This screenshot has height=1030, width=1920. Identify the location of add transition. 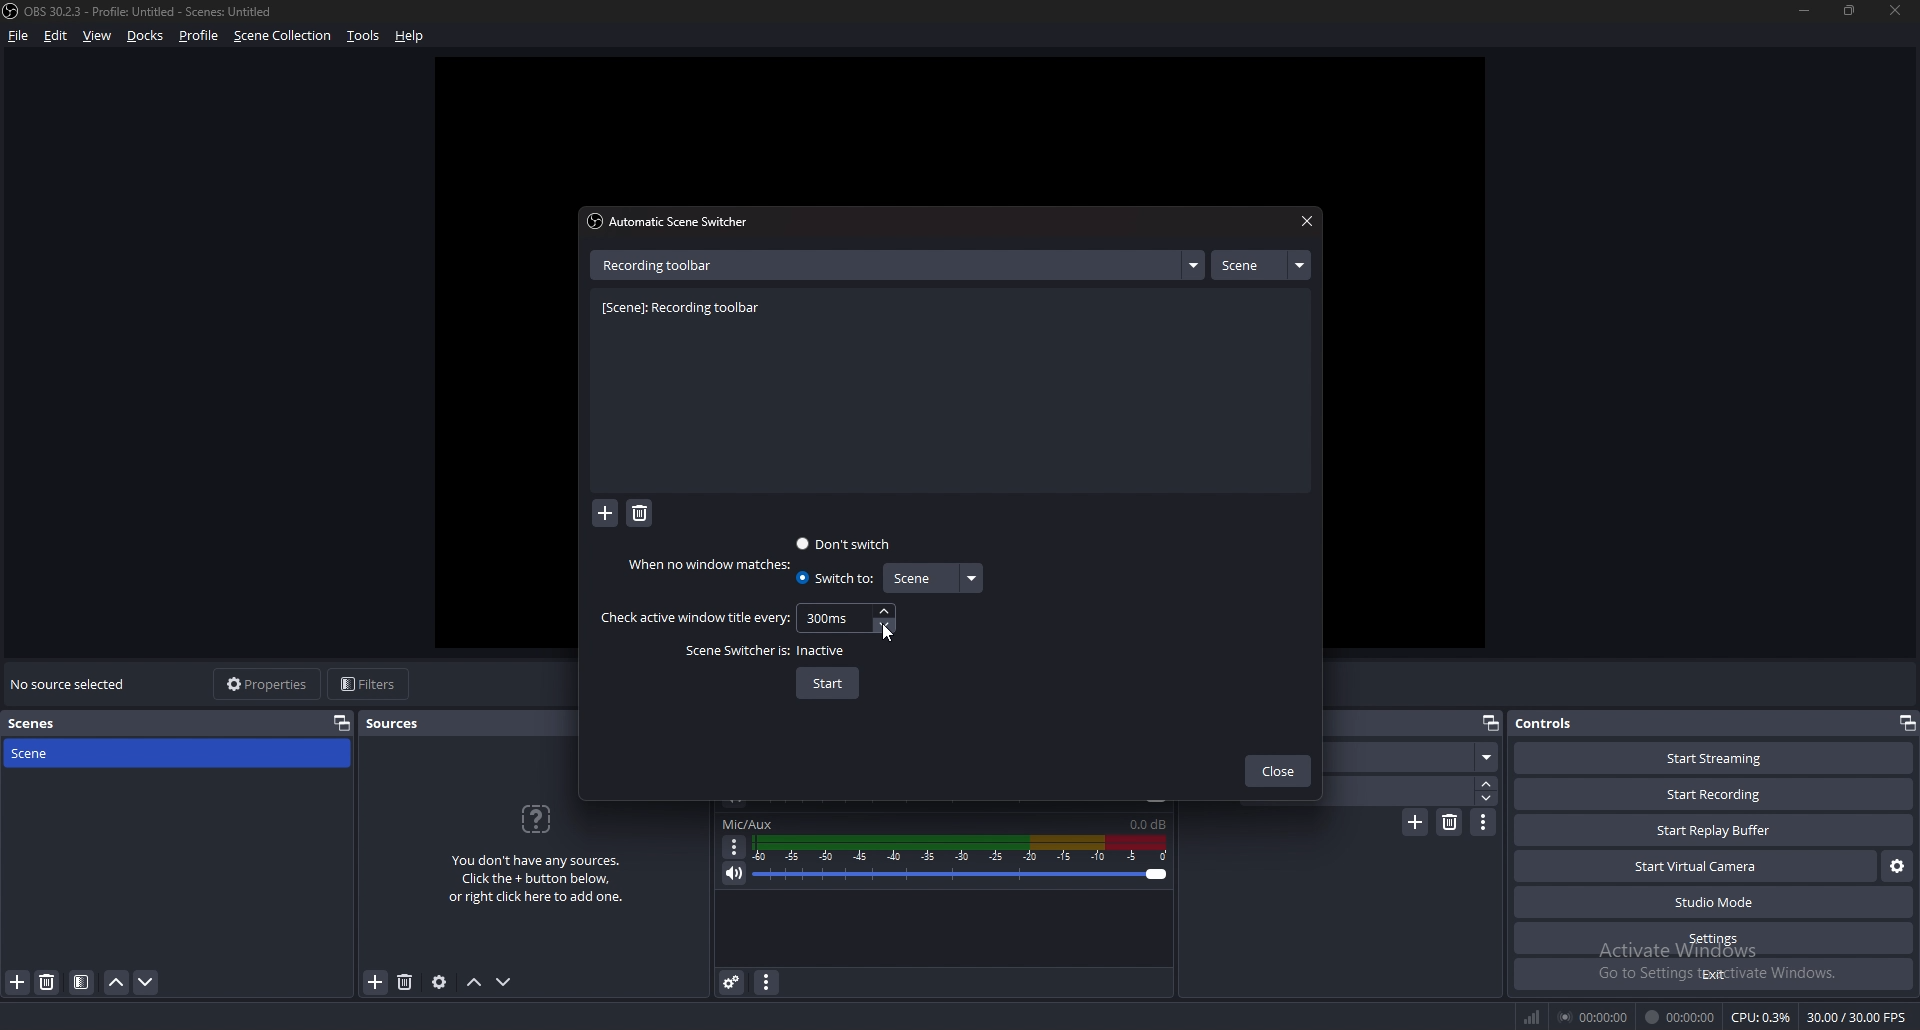
(1415, 822).